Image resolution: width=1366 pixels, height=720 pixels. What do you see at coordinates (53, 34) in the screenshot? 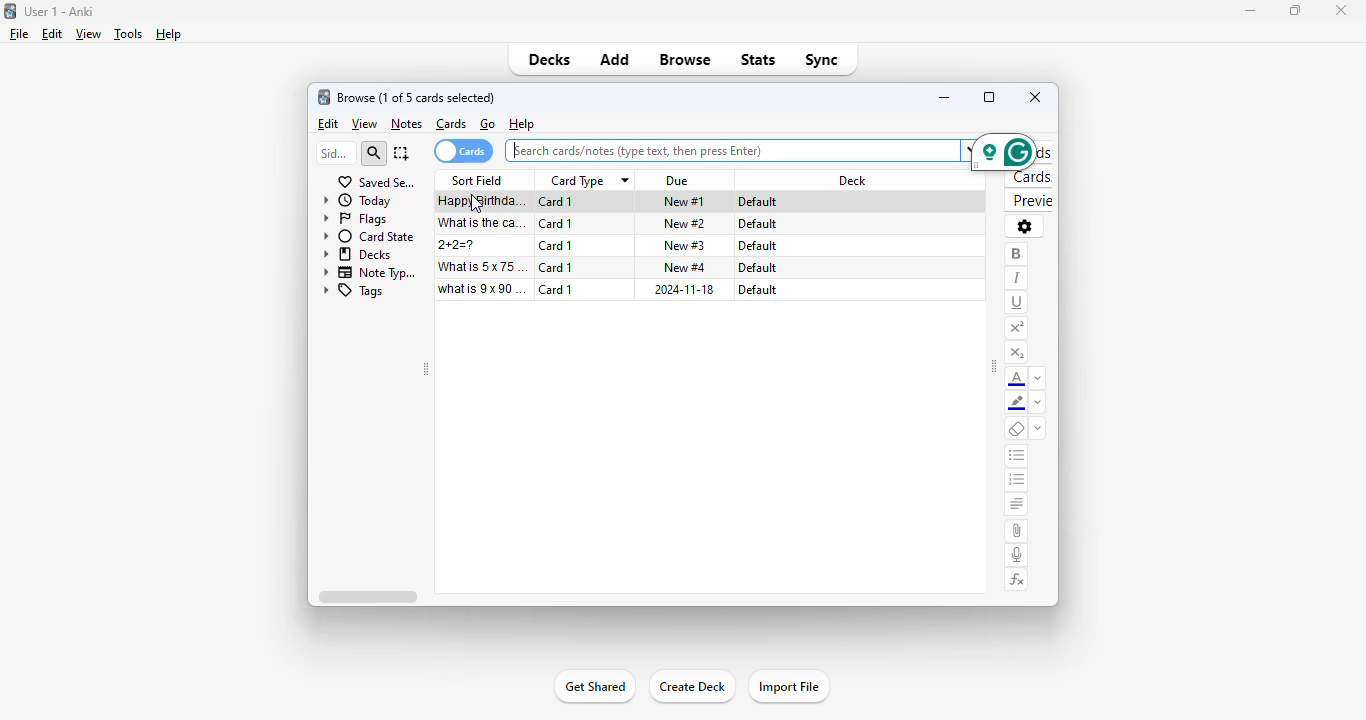
I see `edit` at bounding box center [53, 34].